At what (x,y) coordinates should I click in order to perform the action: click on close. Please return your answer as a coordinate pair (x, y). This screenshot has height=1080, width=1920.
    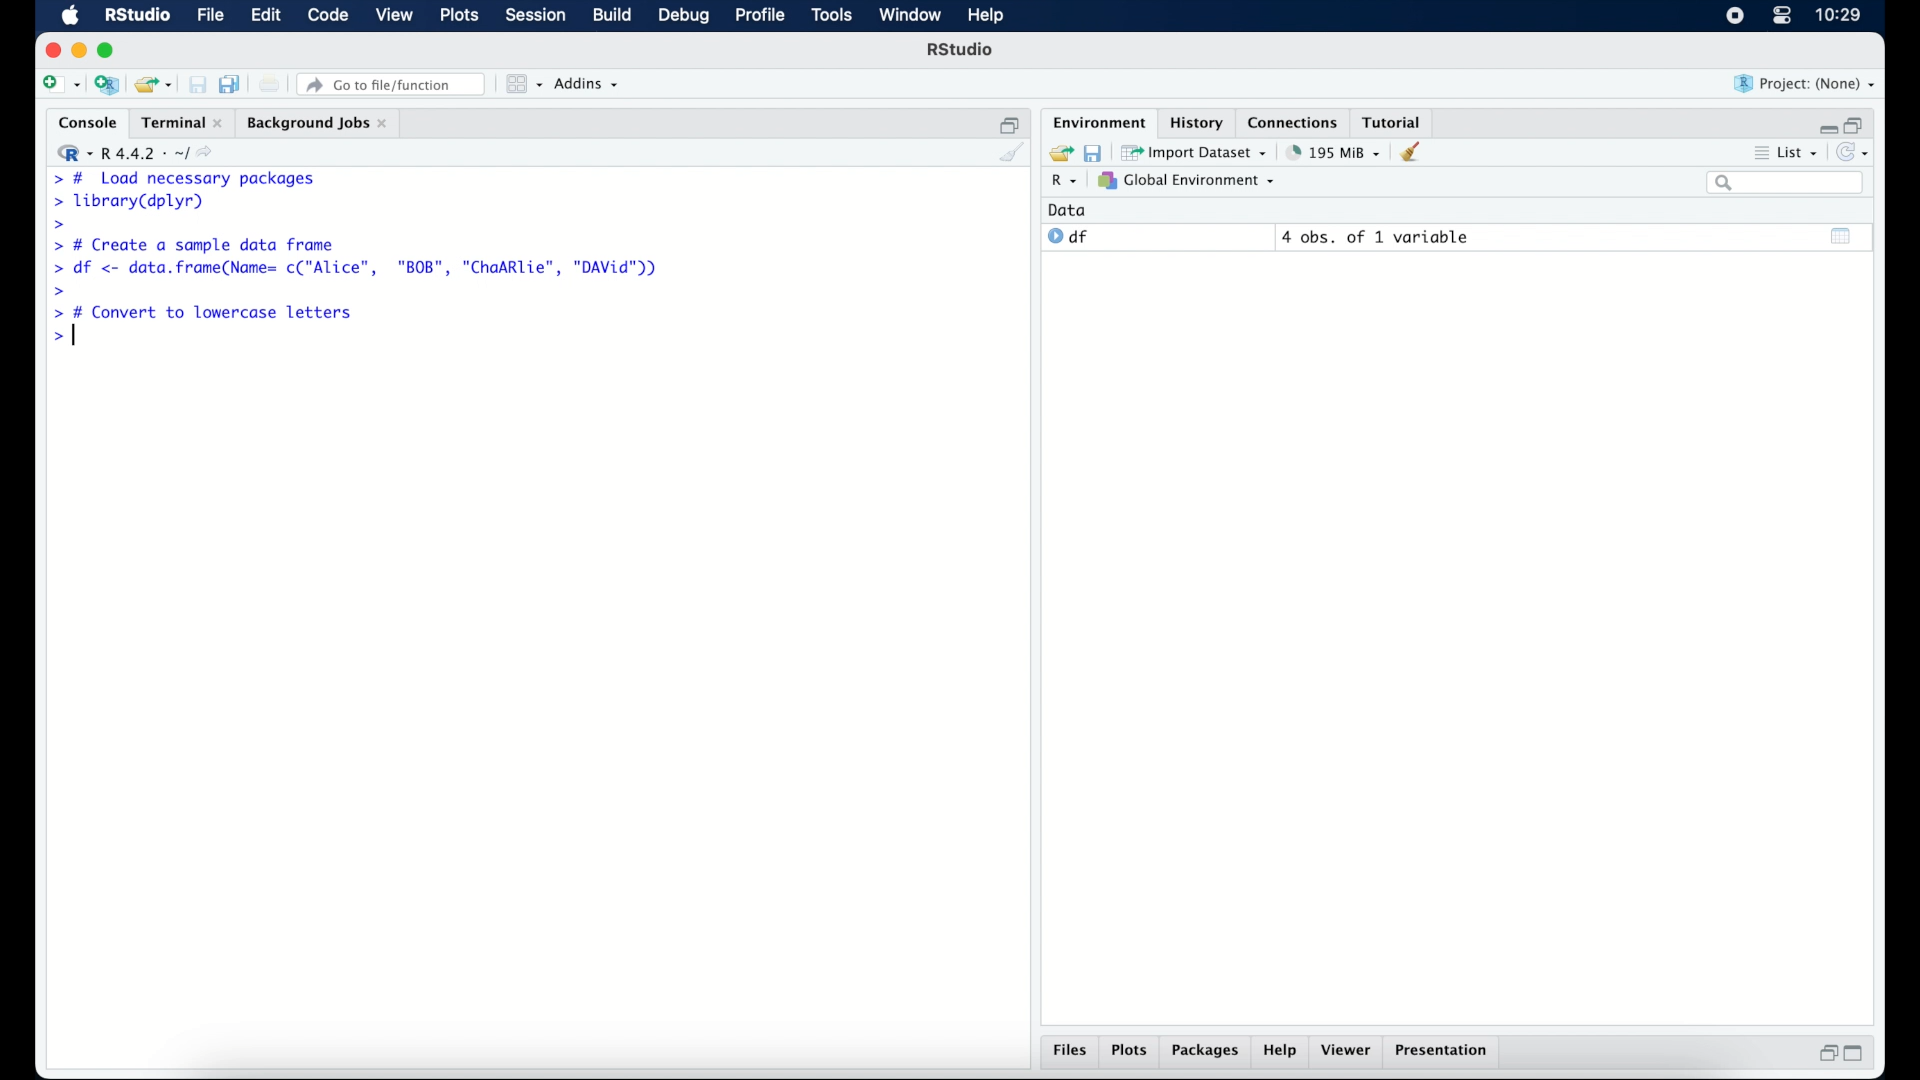
    Looking at the image, I should click on (53, 50).